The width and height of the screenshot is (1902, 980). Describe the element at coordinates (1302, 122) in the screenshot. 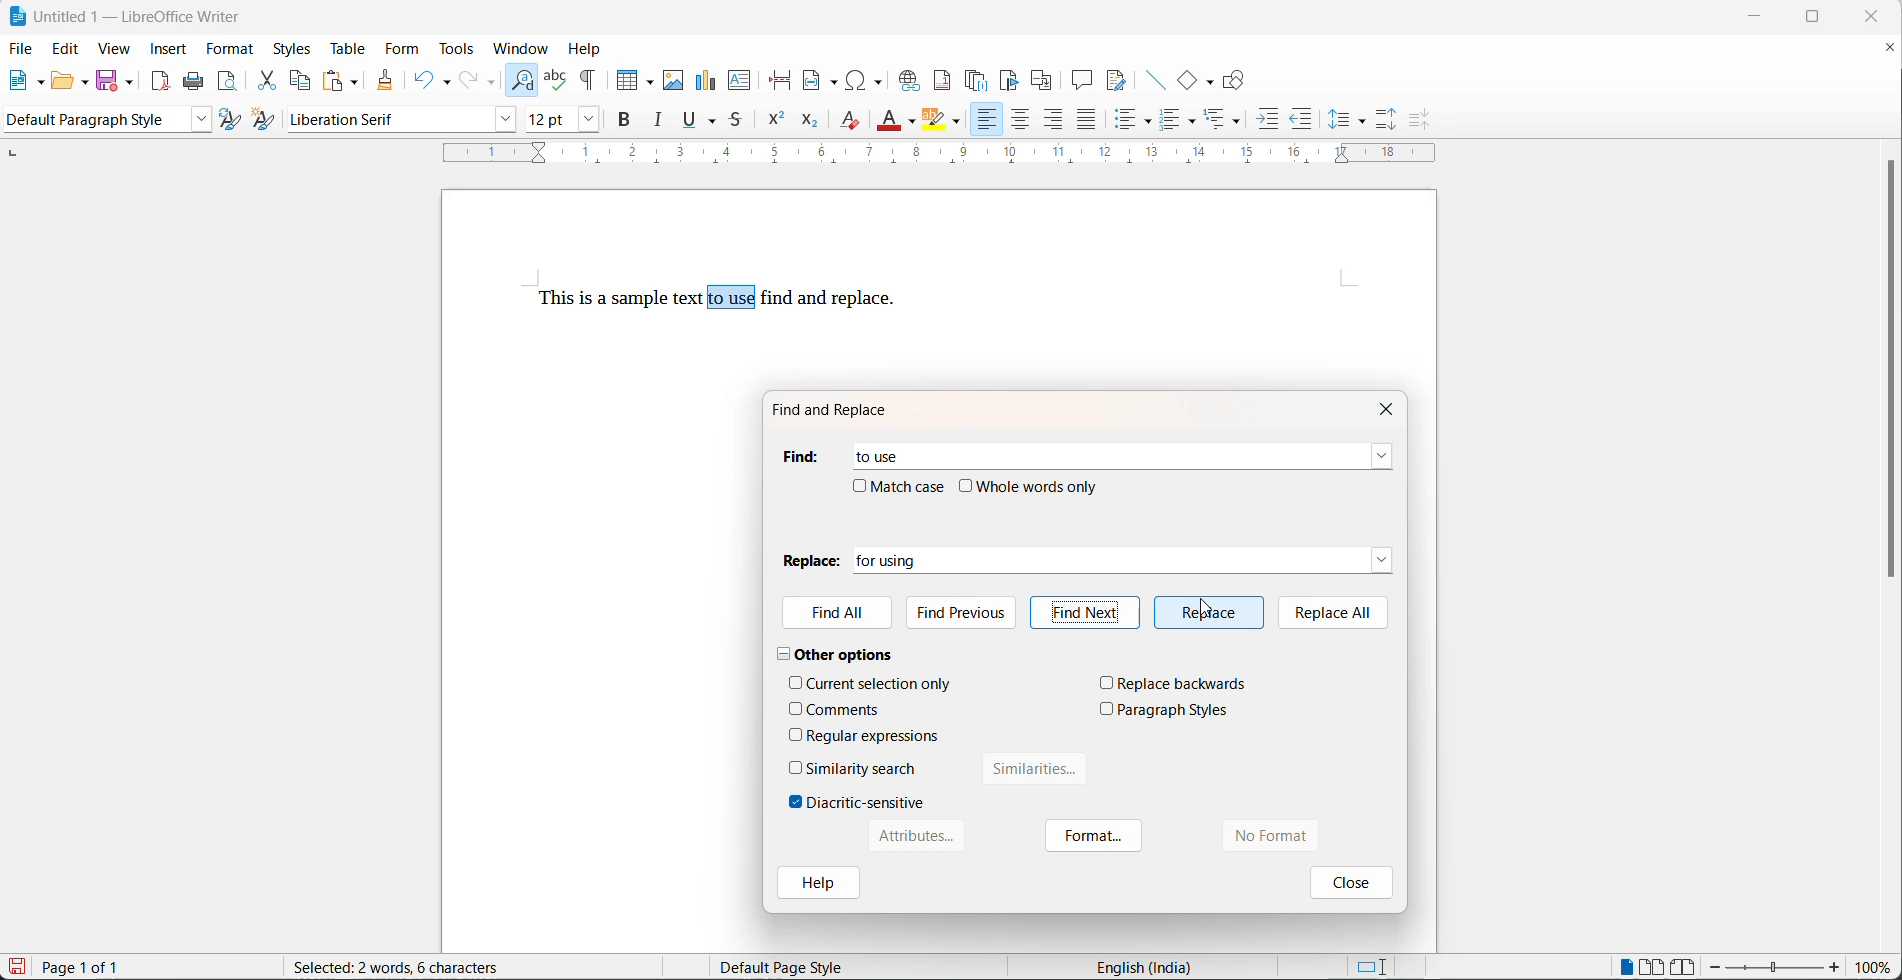

I see `decrease indent` at that location.